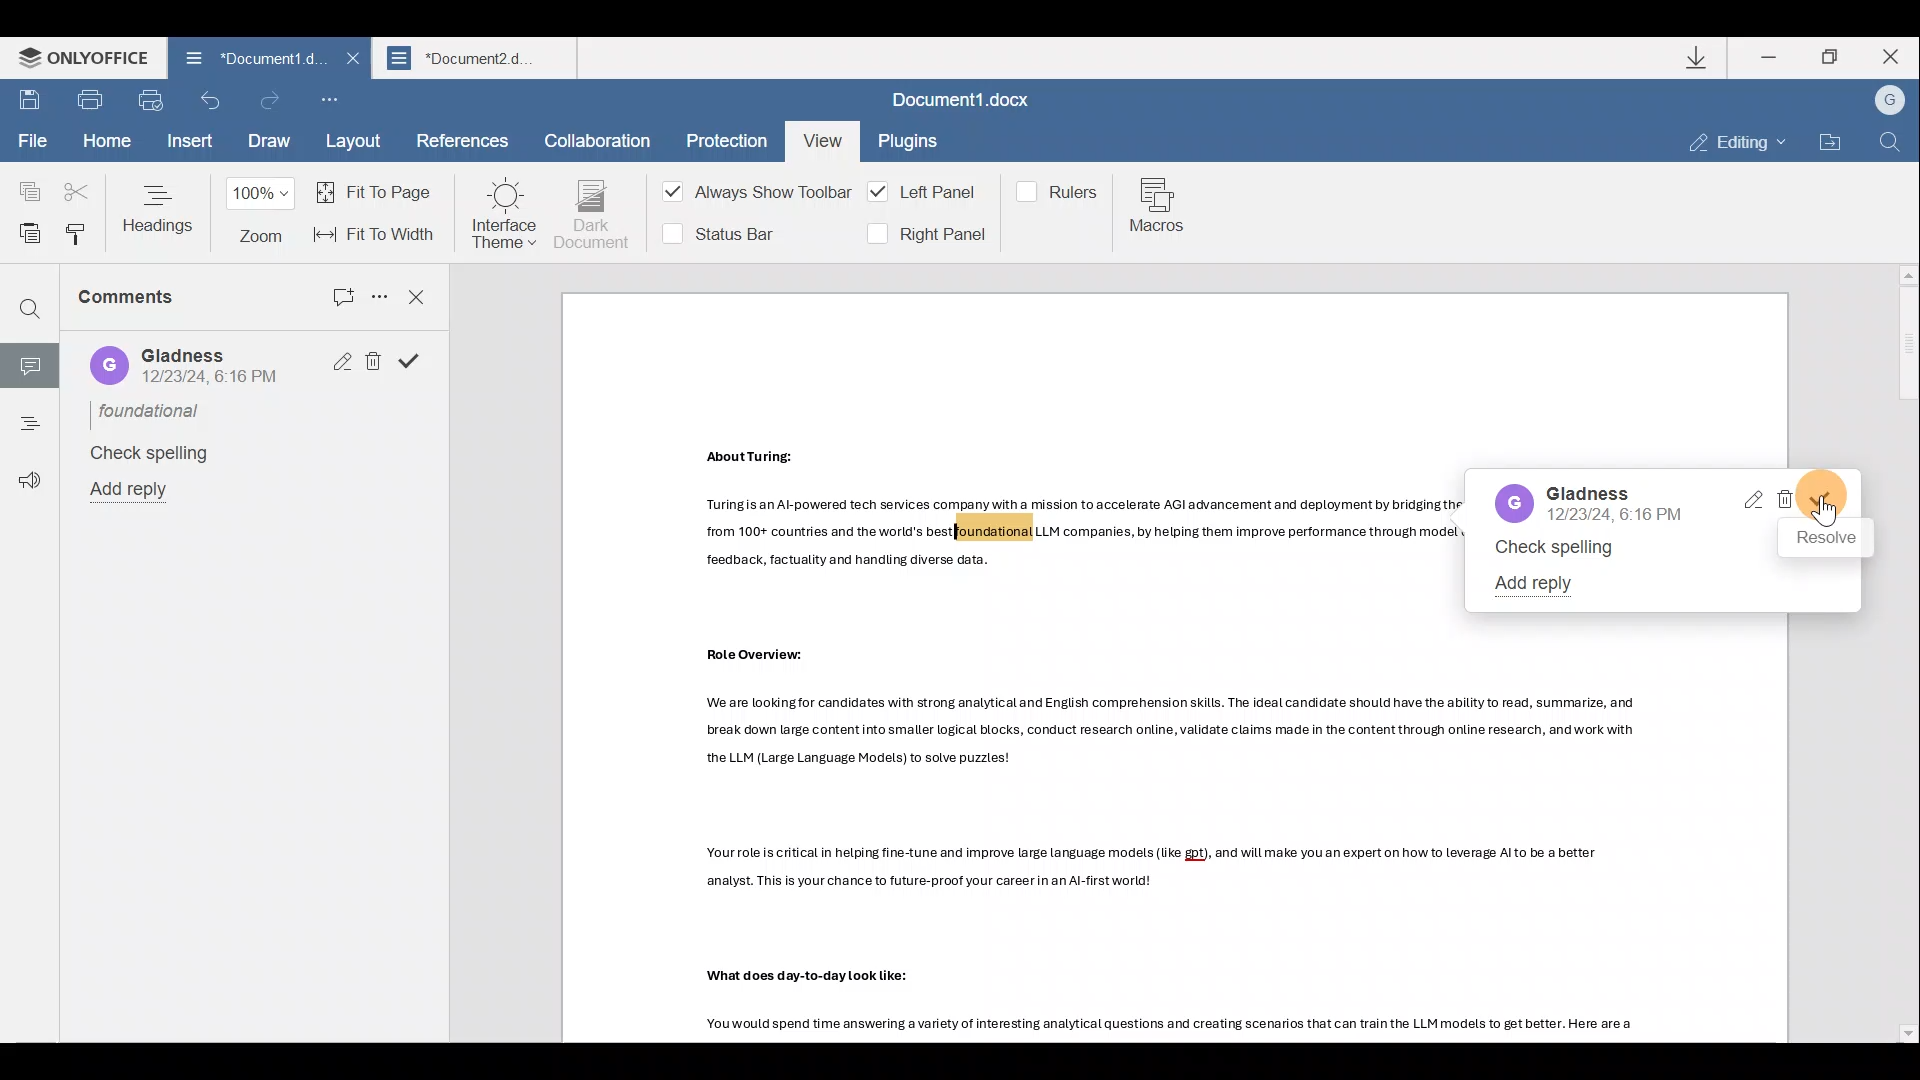  I want to click on , so click(1181, 1024).